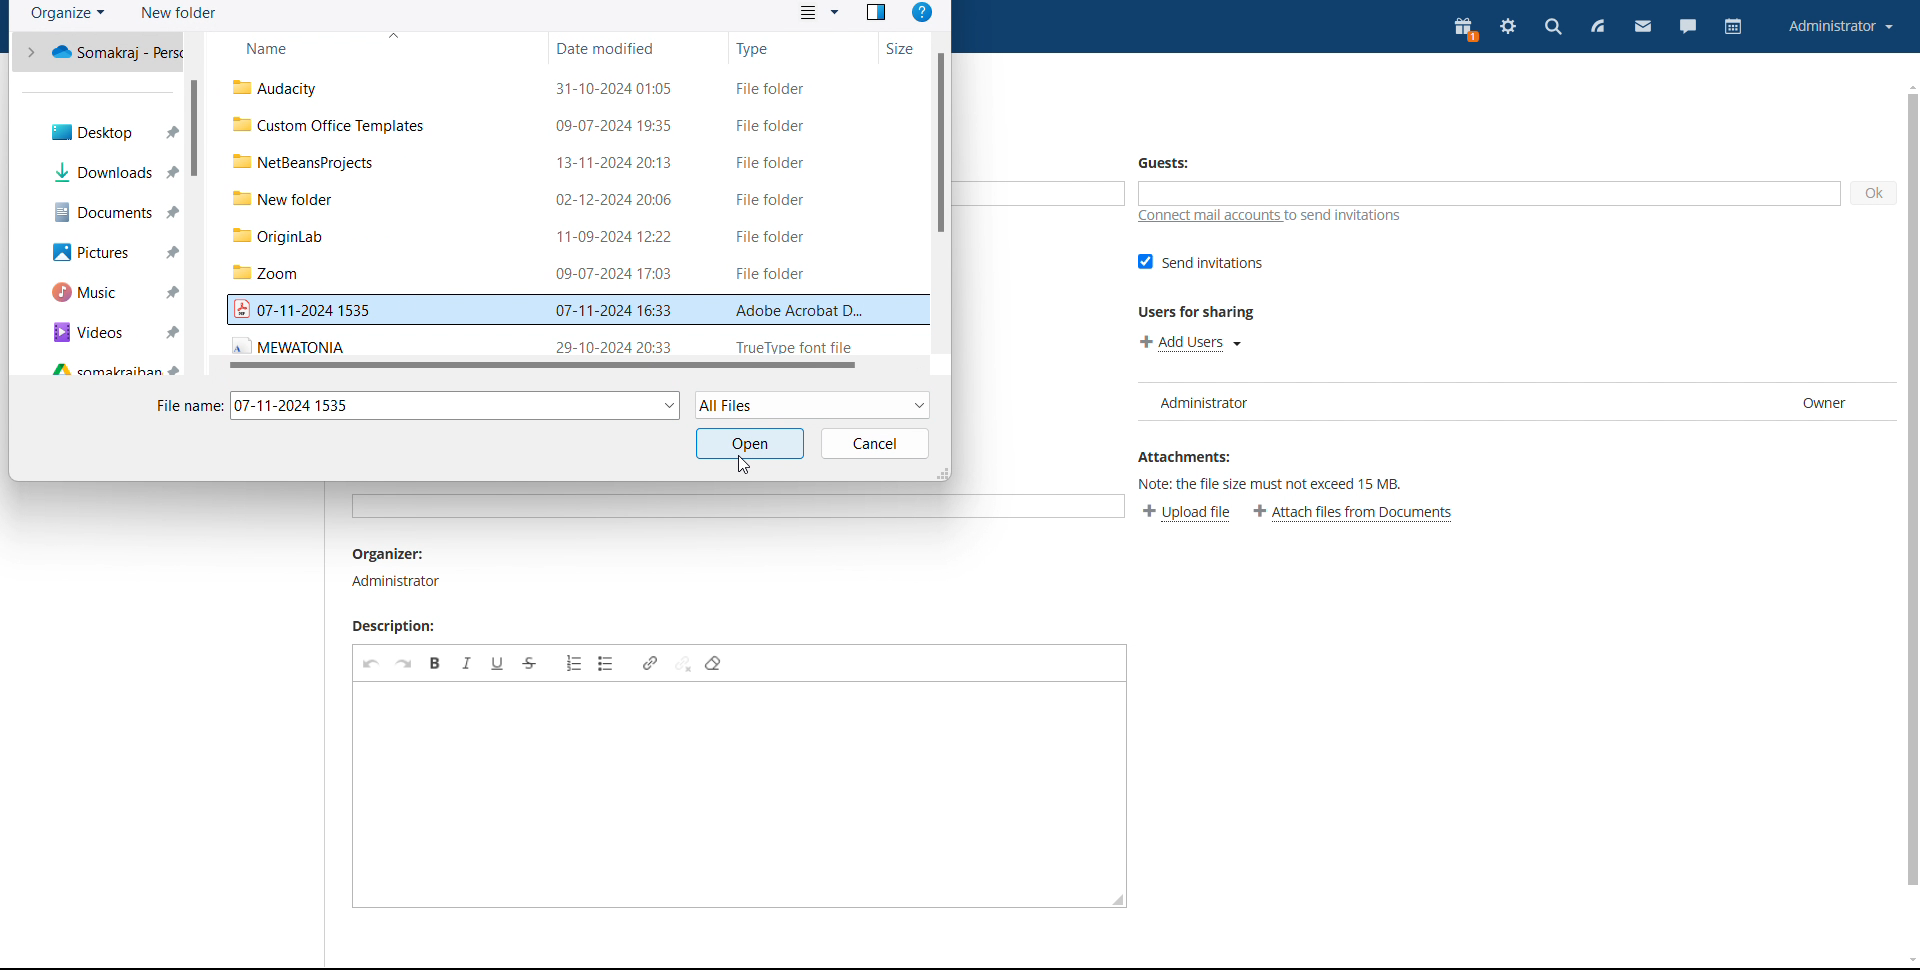  I want to click on guests , so click(1169, 161).